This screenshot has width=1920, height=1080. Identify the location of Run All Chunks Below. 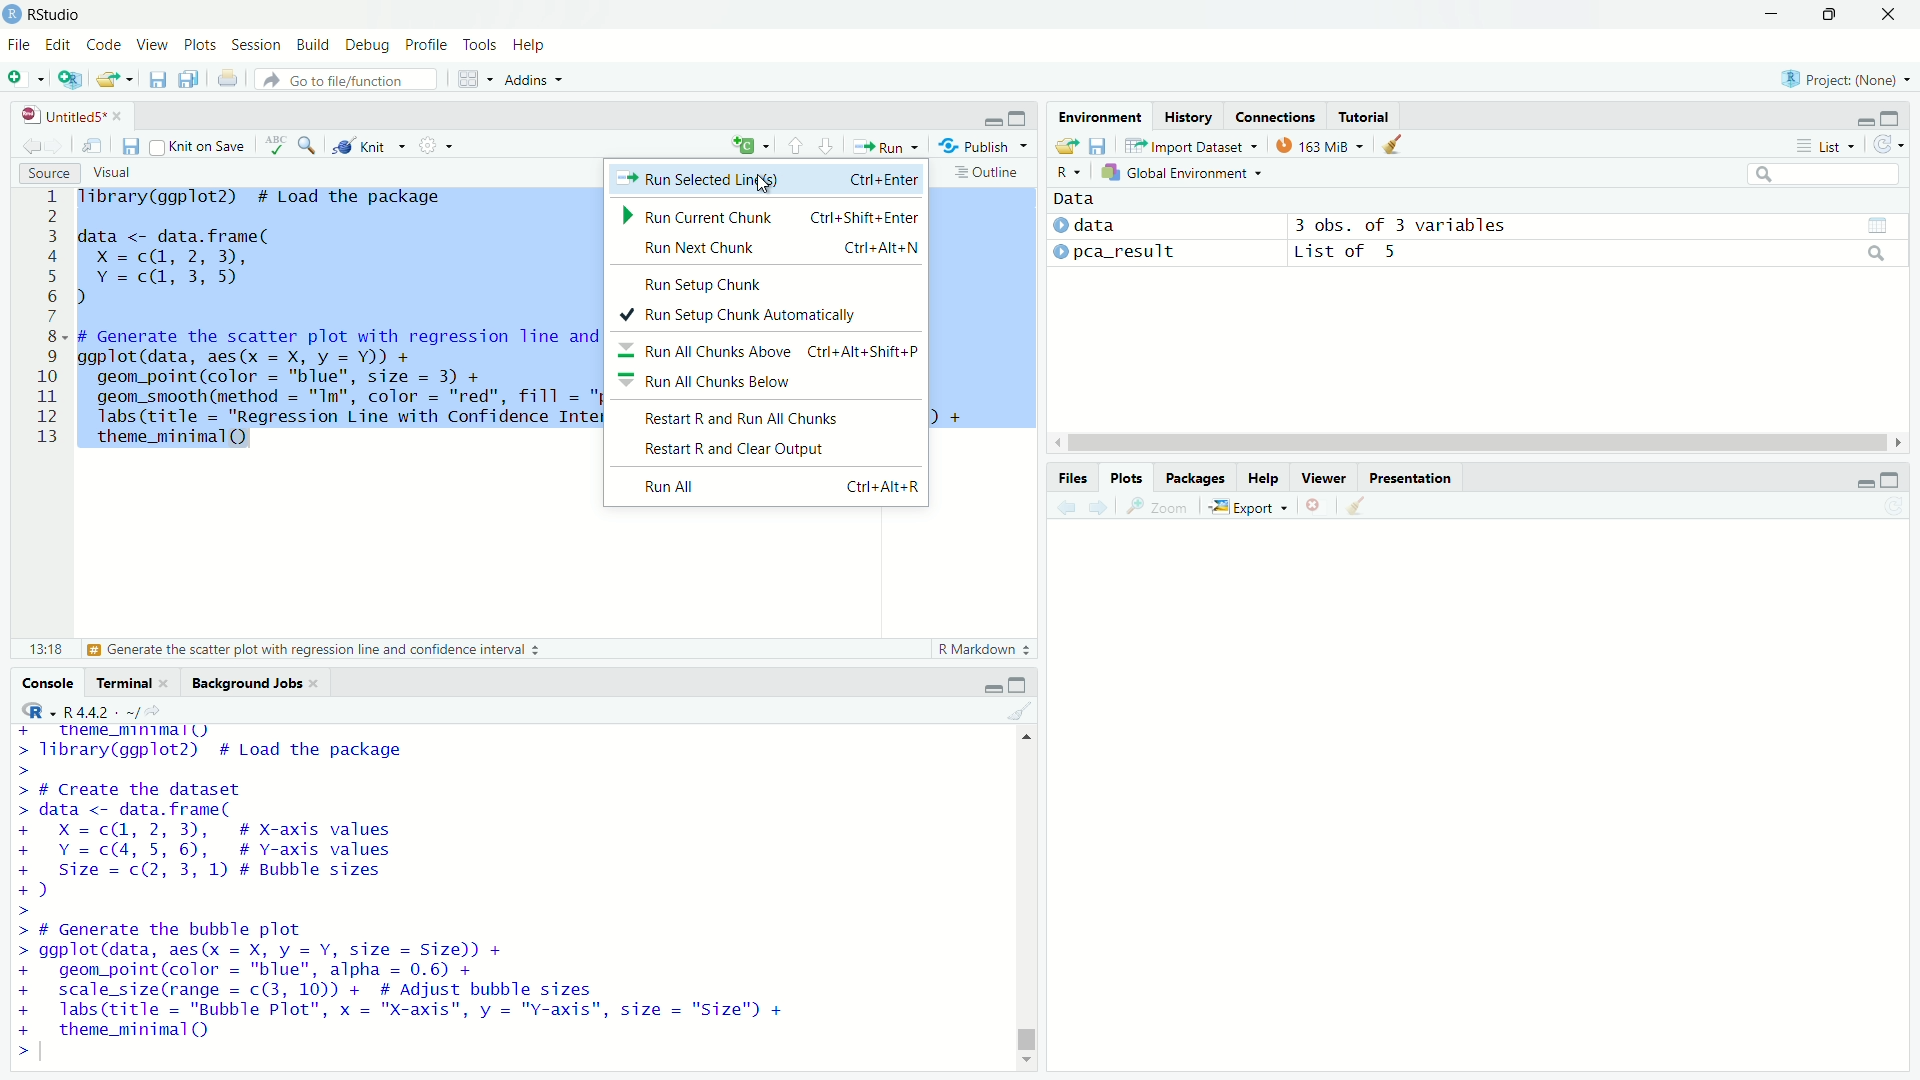
(766, 381).